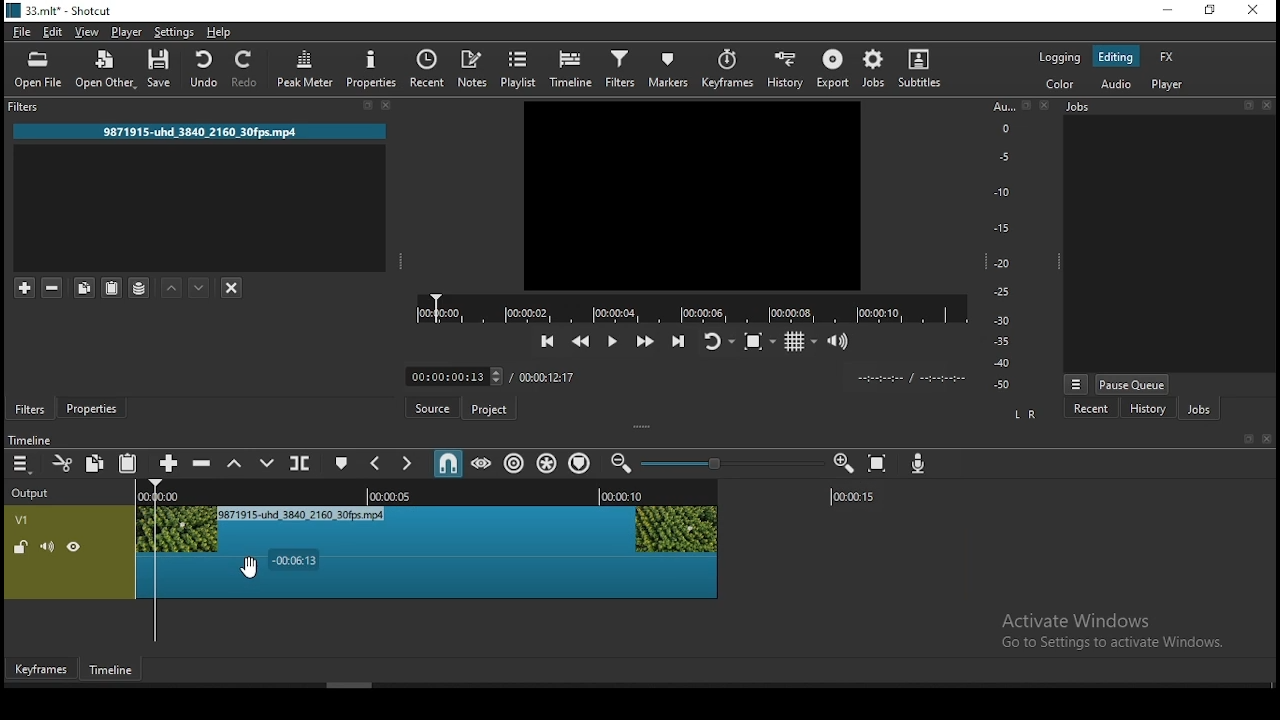 This screenshot has height=720, width=1280. Describe the element at coordinates (141, 286) in the screenshot. I see `save filter sets` at that location.